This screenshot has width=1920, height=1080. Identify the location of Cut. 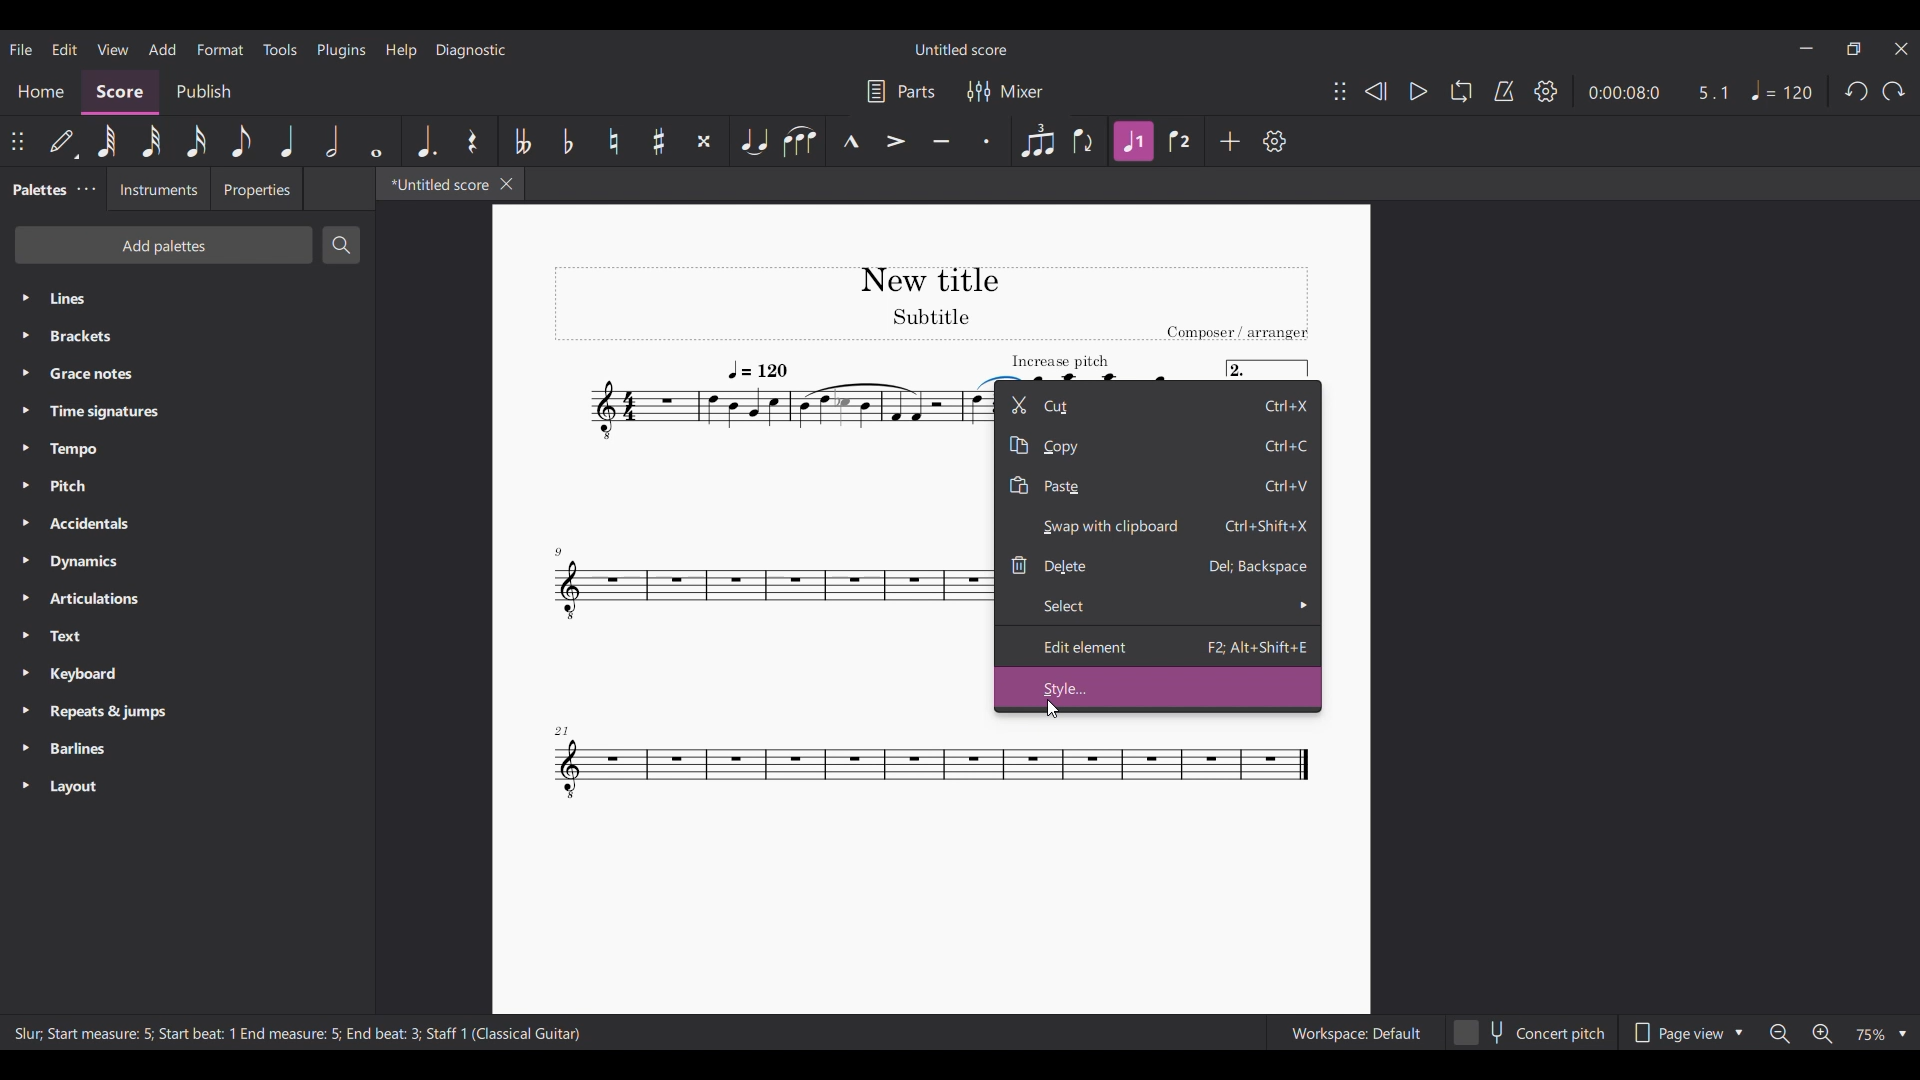
(1159, 404).